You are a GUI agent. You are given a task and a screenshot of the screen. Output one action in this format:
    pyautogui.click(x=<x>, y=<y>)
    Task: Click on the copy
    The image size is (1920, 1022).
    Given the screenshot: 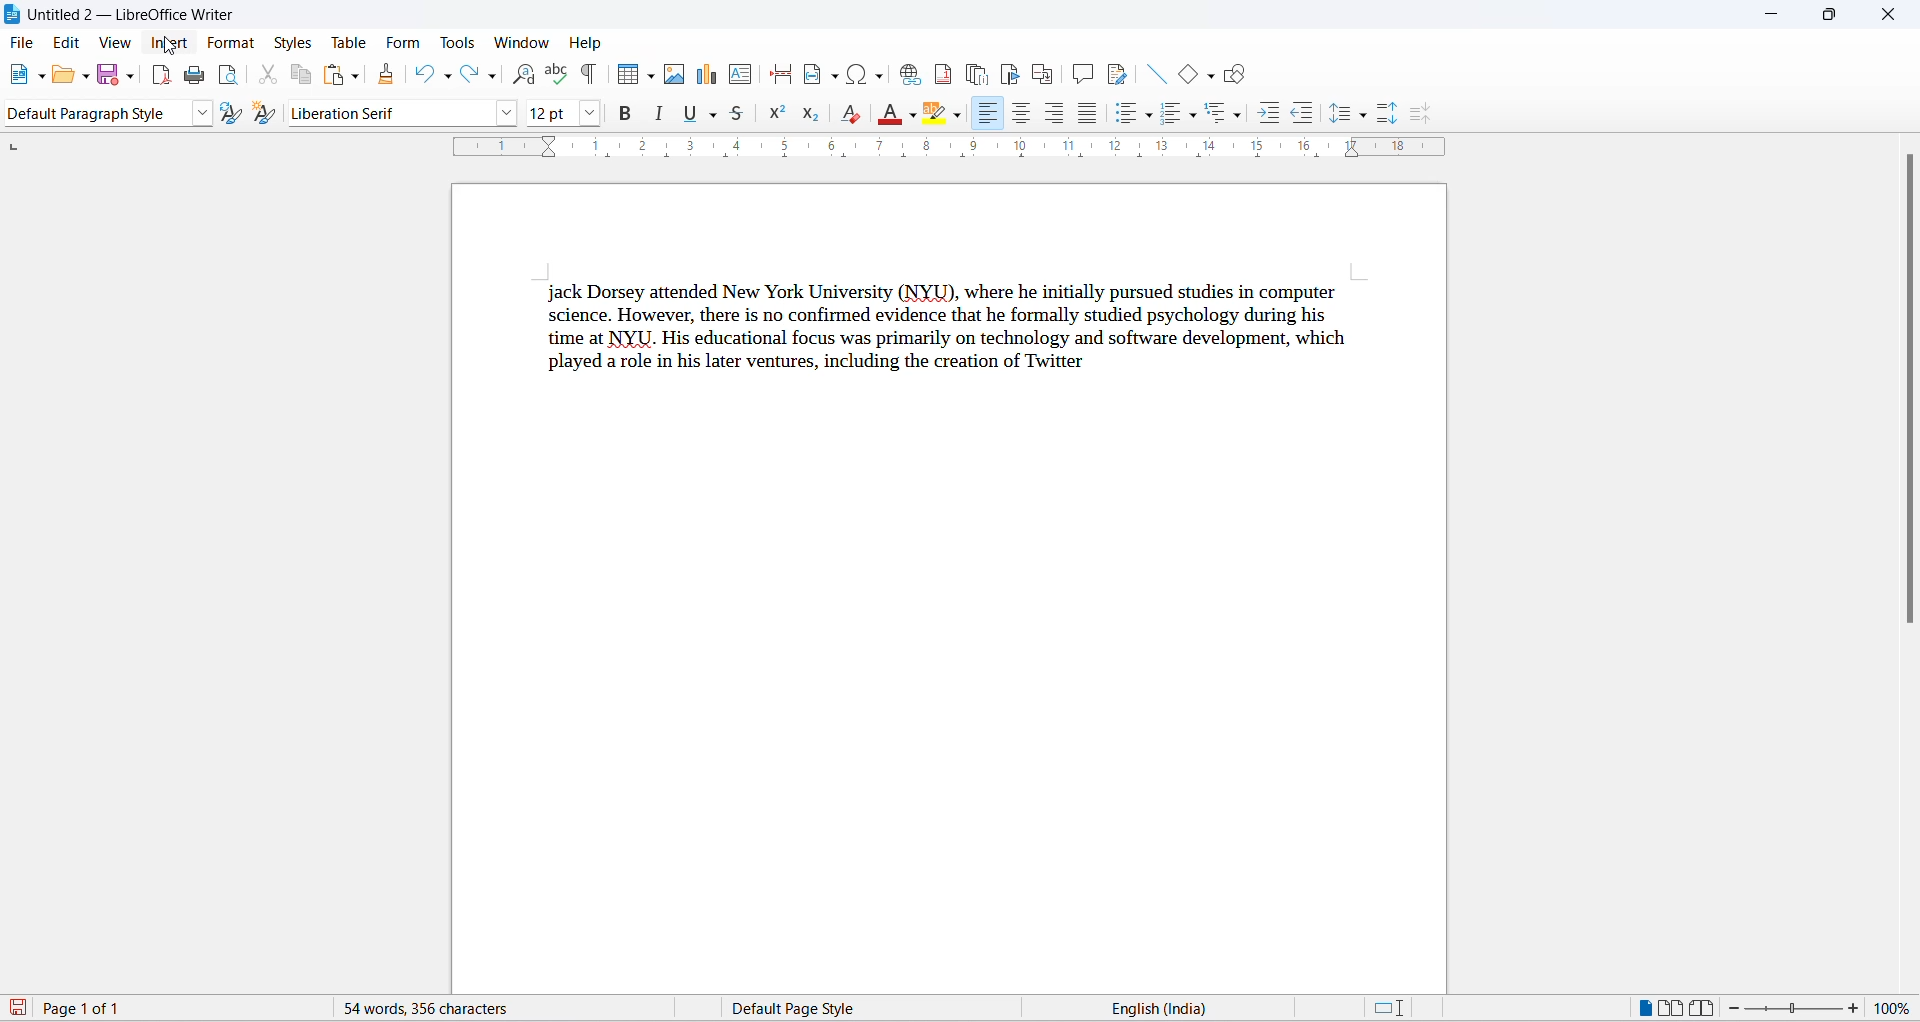 What is the action you would take?
    pyautogui.click(x=297, y=75)
    